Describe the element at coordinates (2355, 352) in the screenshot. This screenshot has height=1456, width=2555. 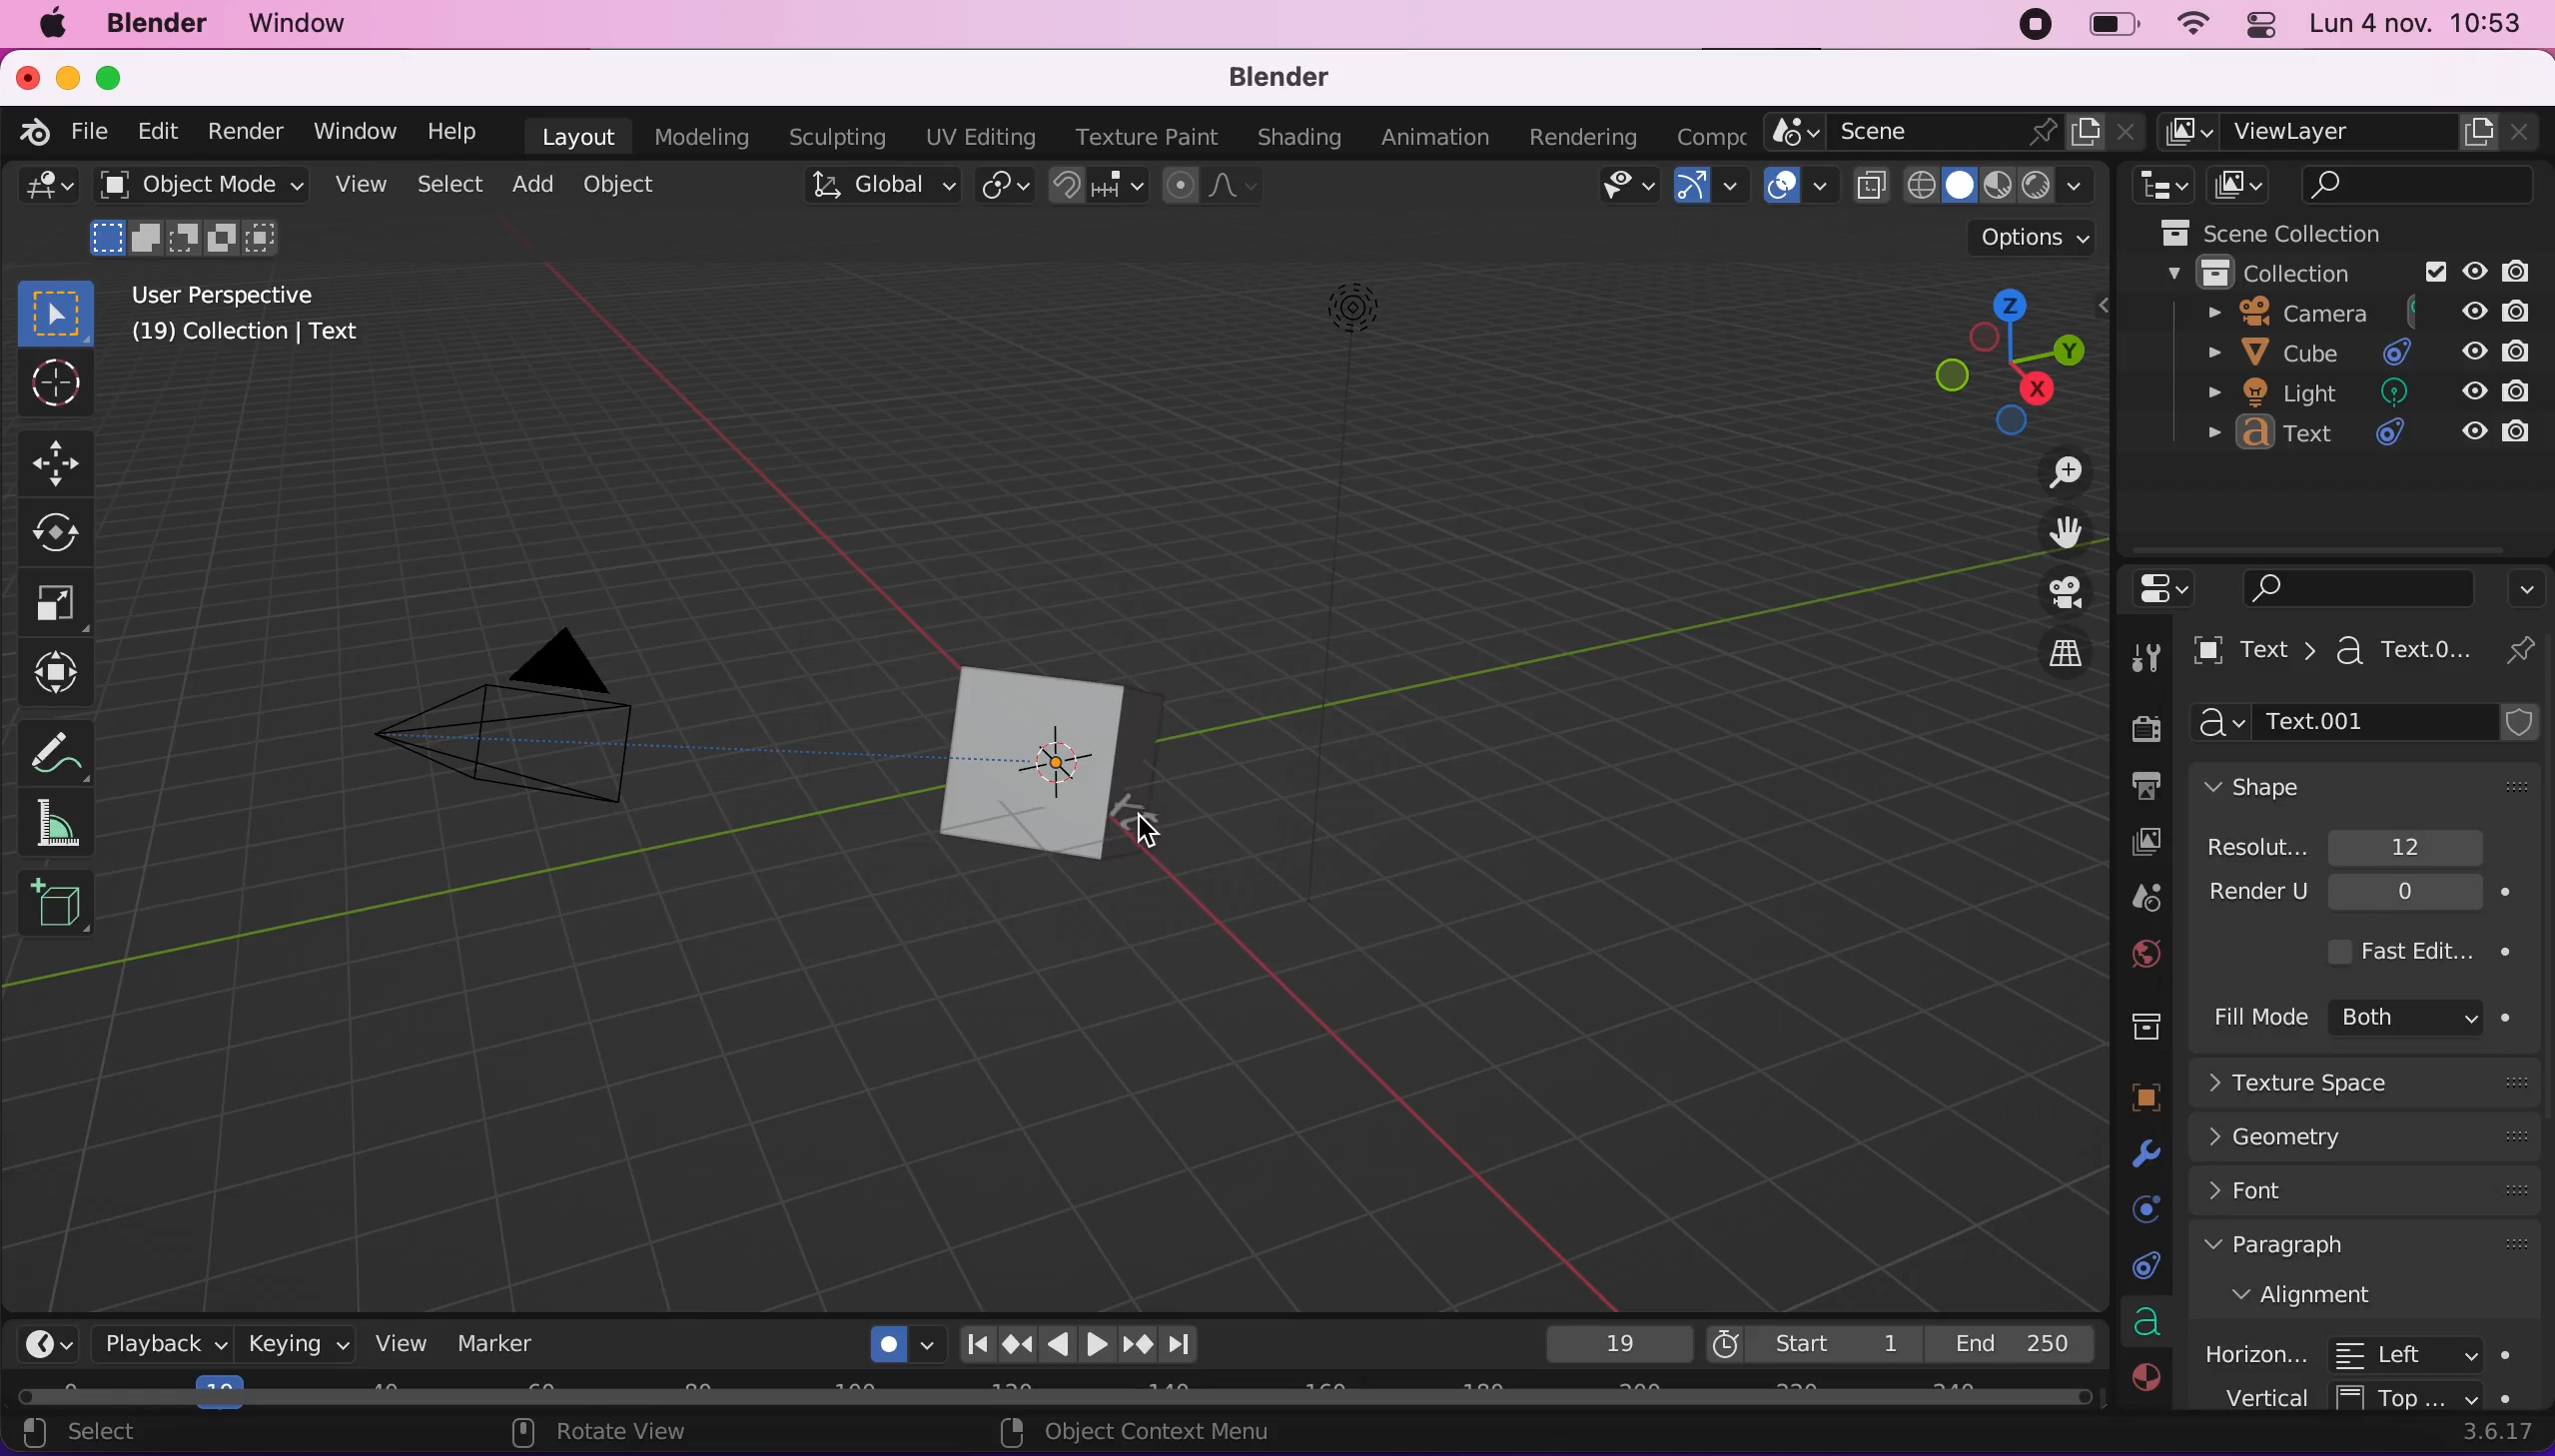
I see `cube` at that location.